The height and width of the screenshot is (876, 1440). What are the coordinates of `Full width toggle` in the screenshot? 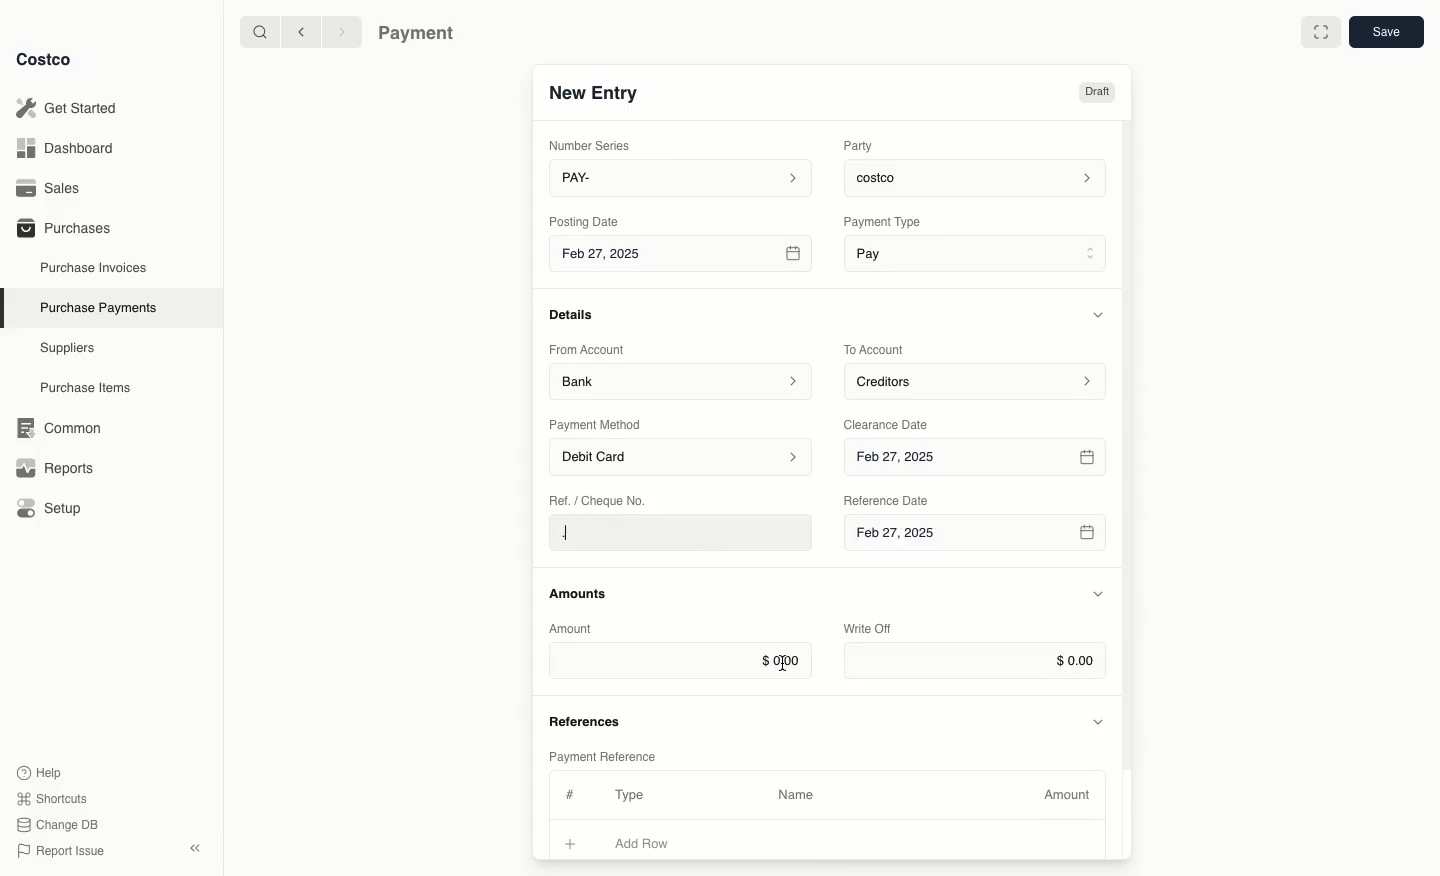 It's located at (1321, 35).